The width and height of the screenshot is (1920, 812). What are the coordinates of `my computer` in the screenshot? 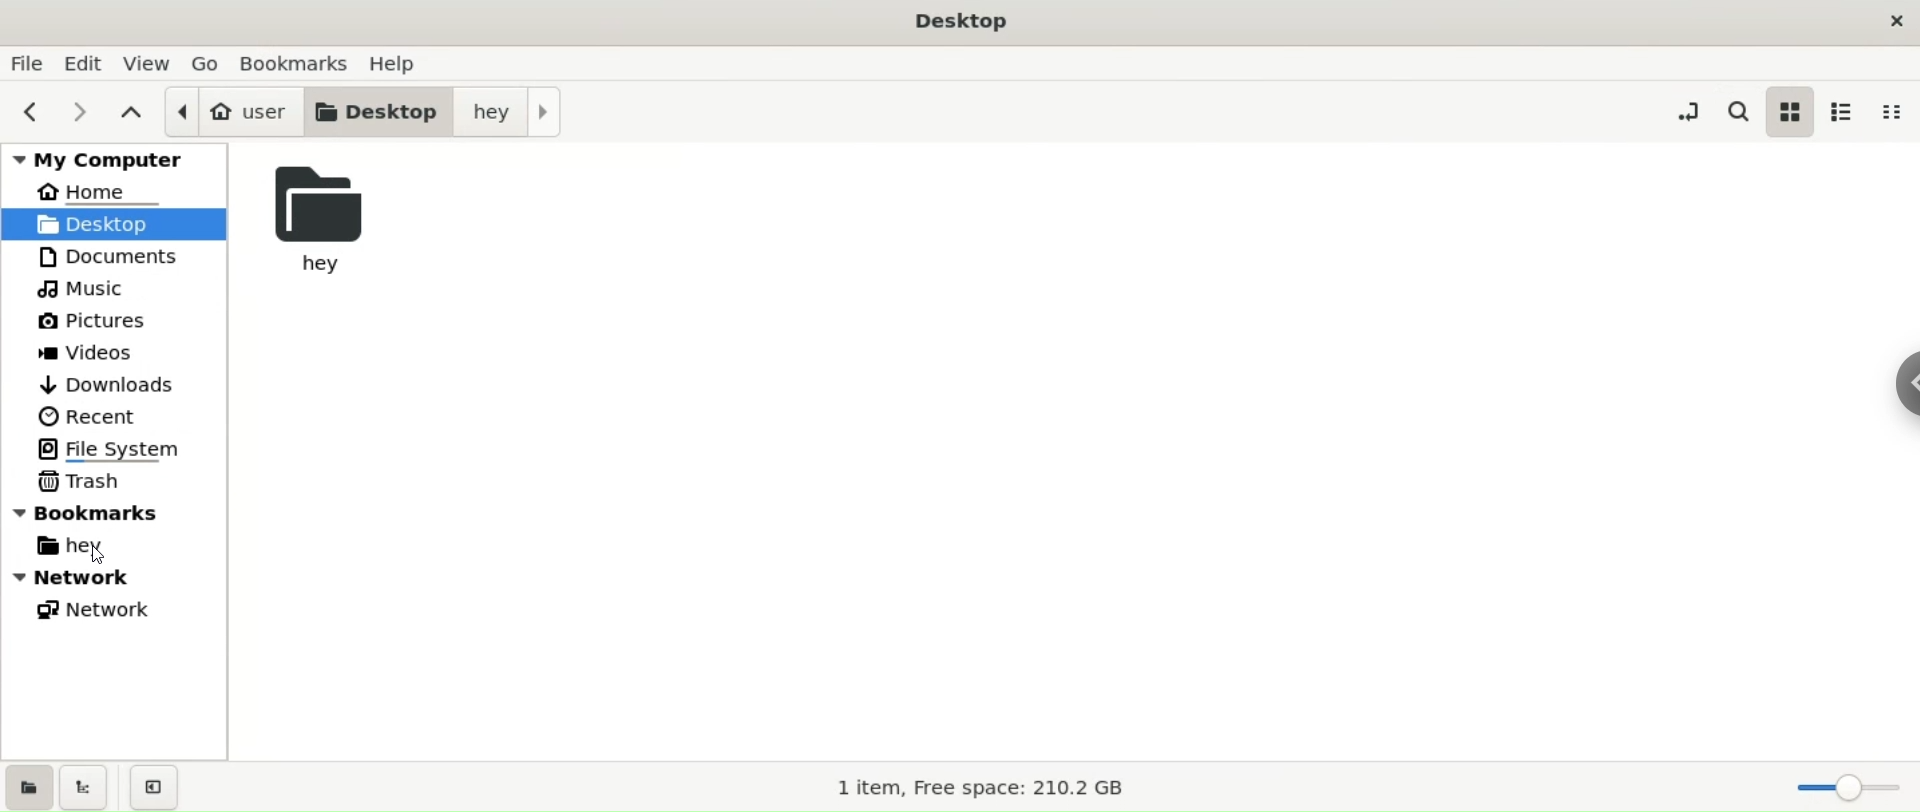 It's located at (118, 157).